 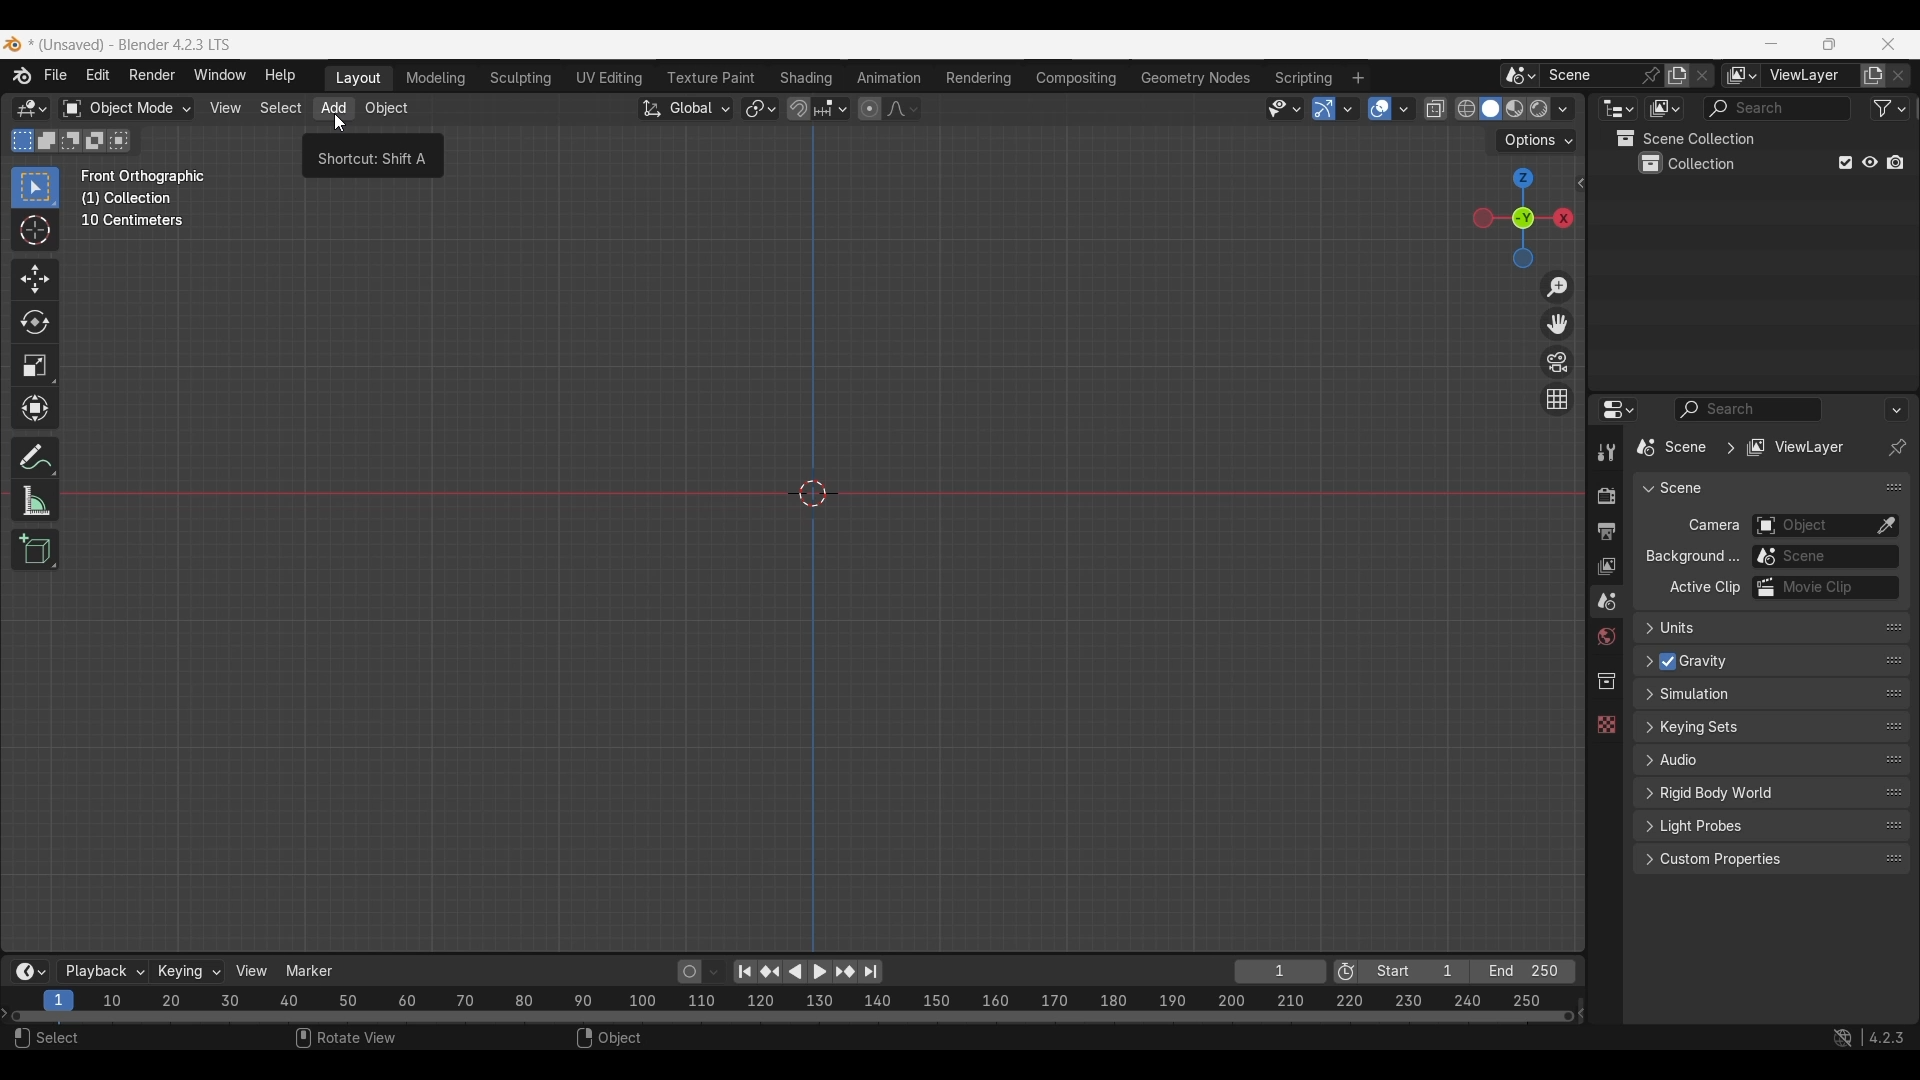 What do you see at coordinates (760, 109) in the screenshot?
I see `Transform pivot point` at bounding box center [760, 109].